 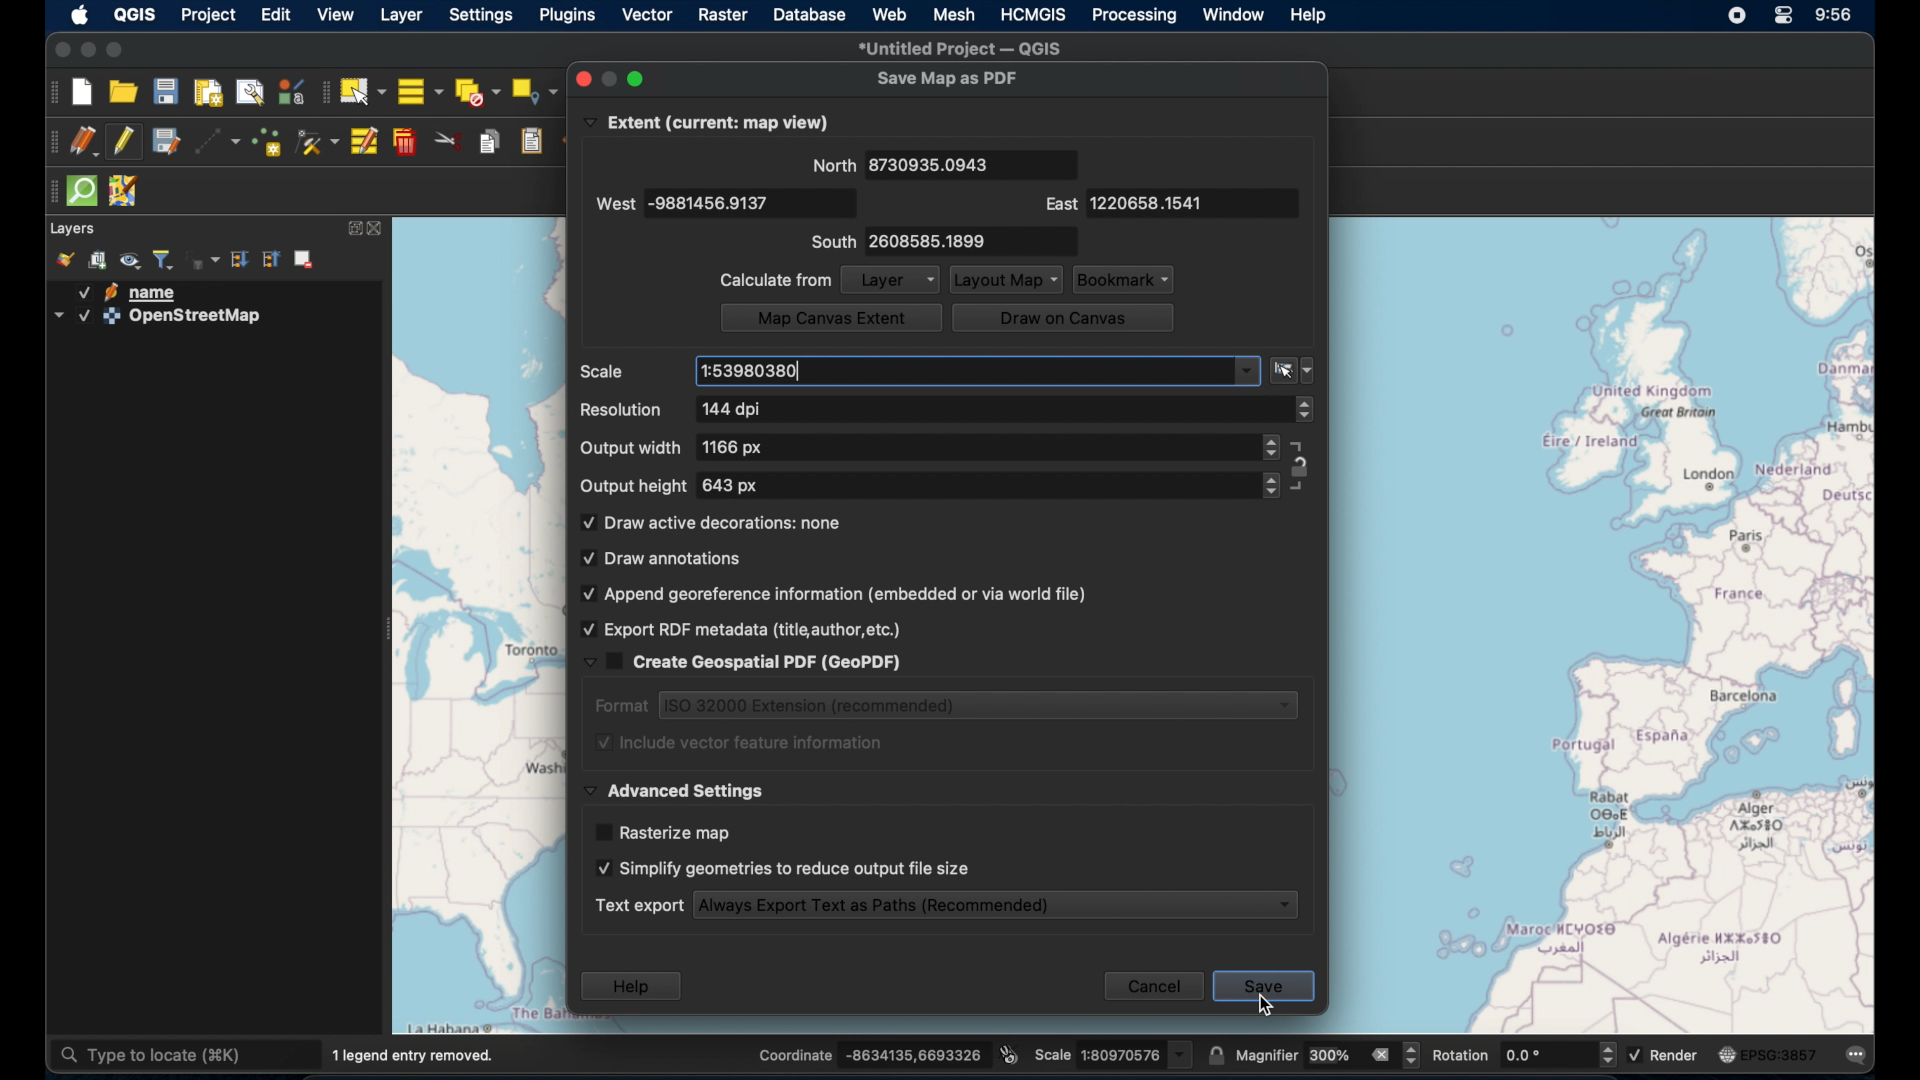 I want to click on set to current canvas scale dropdown, so click(x=1291, y=370).